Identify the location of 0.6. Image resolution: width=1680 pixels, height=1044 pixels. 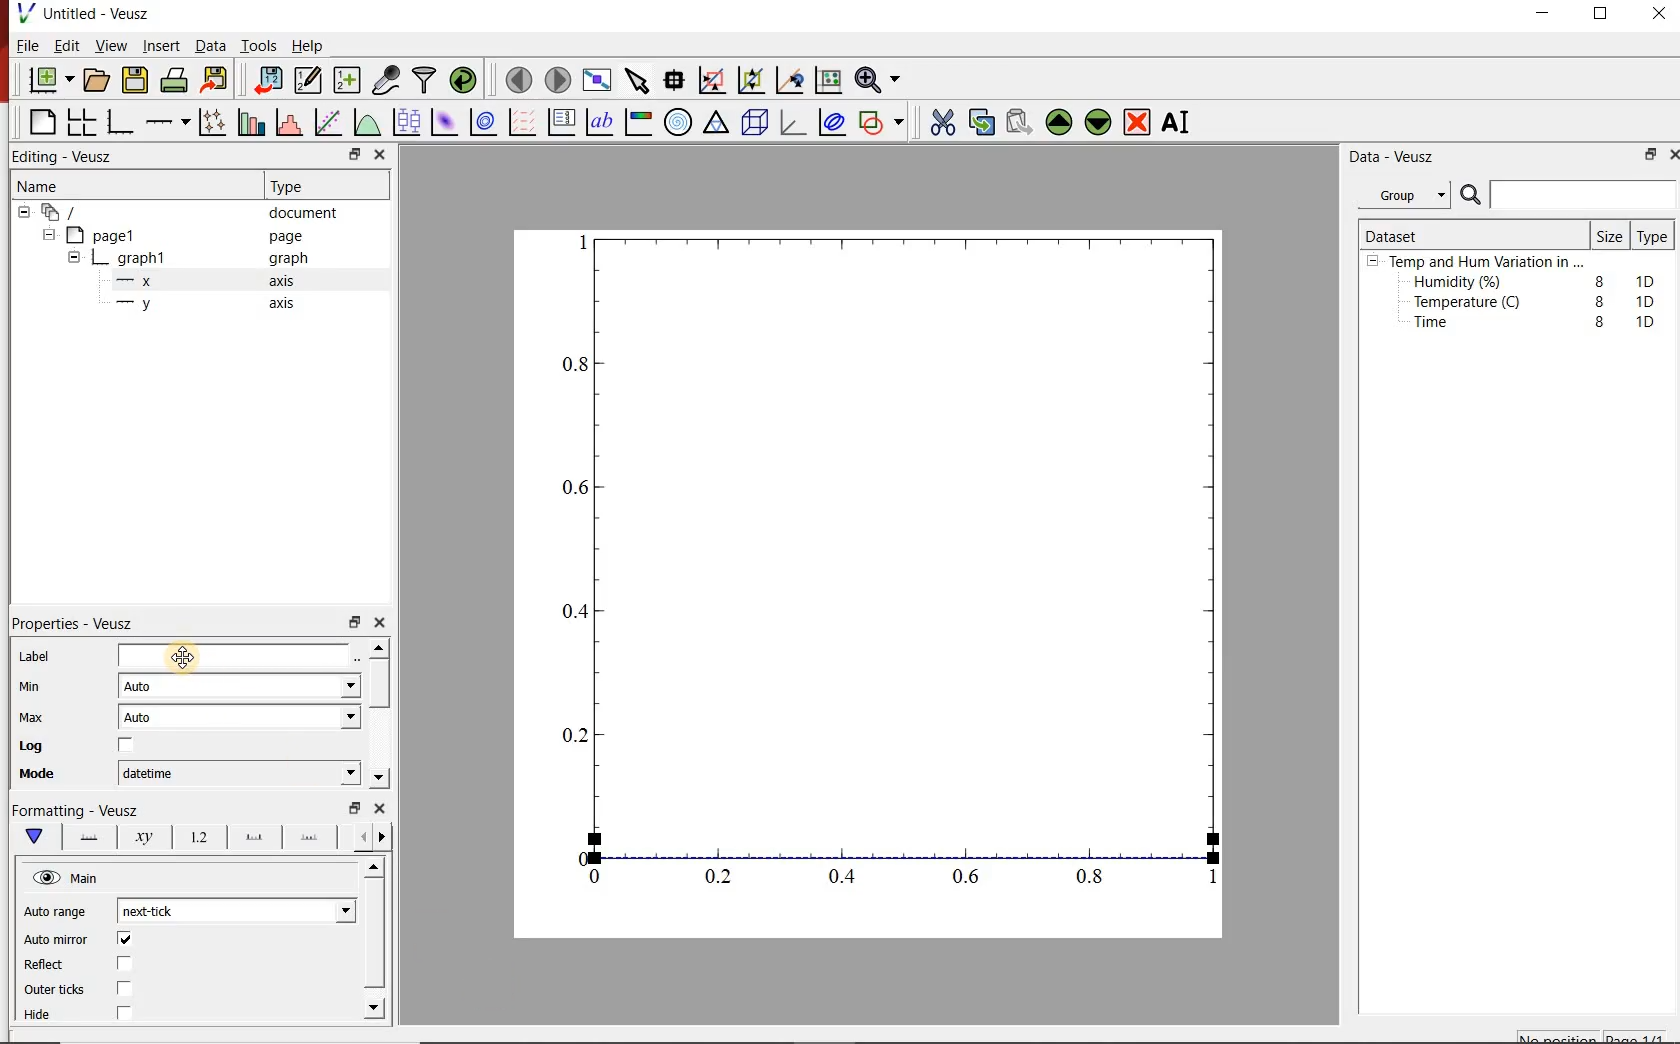
(574, 493).